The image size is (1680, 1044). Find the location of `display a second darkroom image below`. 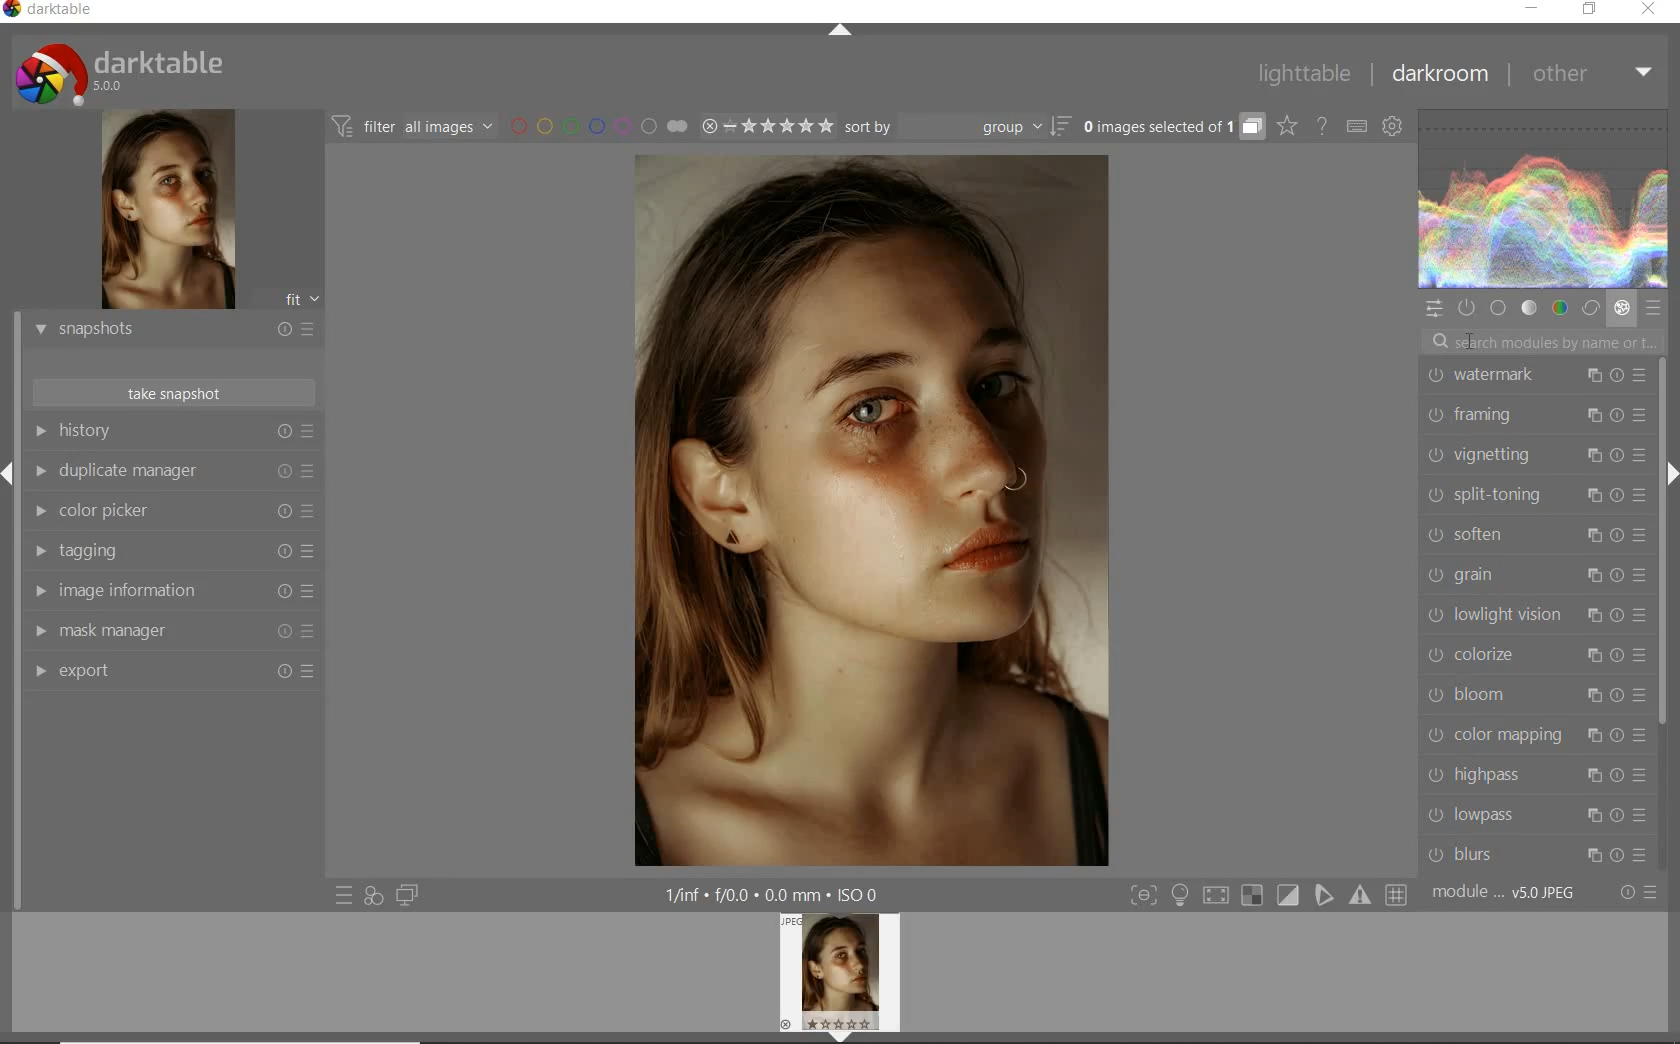

display a second darkroom image below is located at coordinates (403, 893).